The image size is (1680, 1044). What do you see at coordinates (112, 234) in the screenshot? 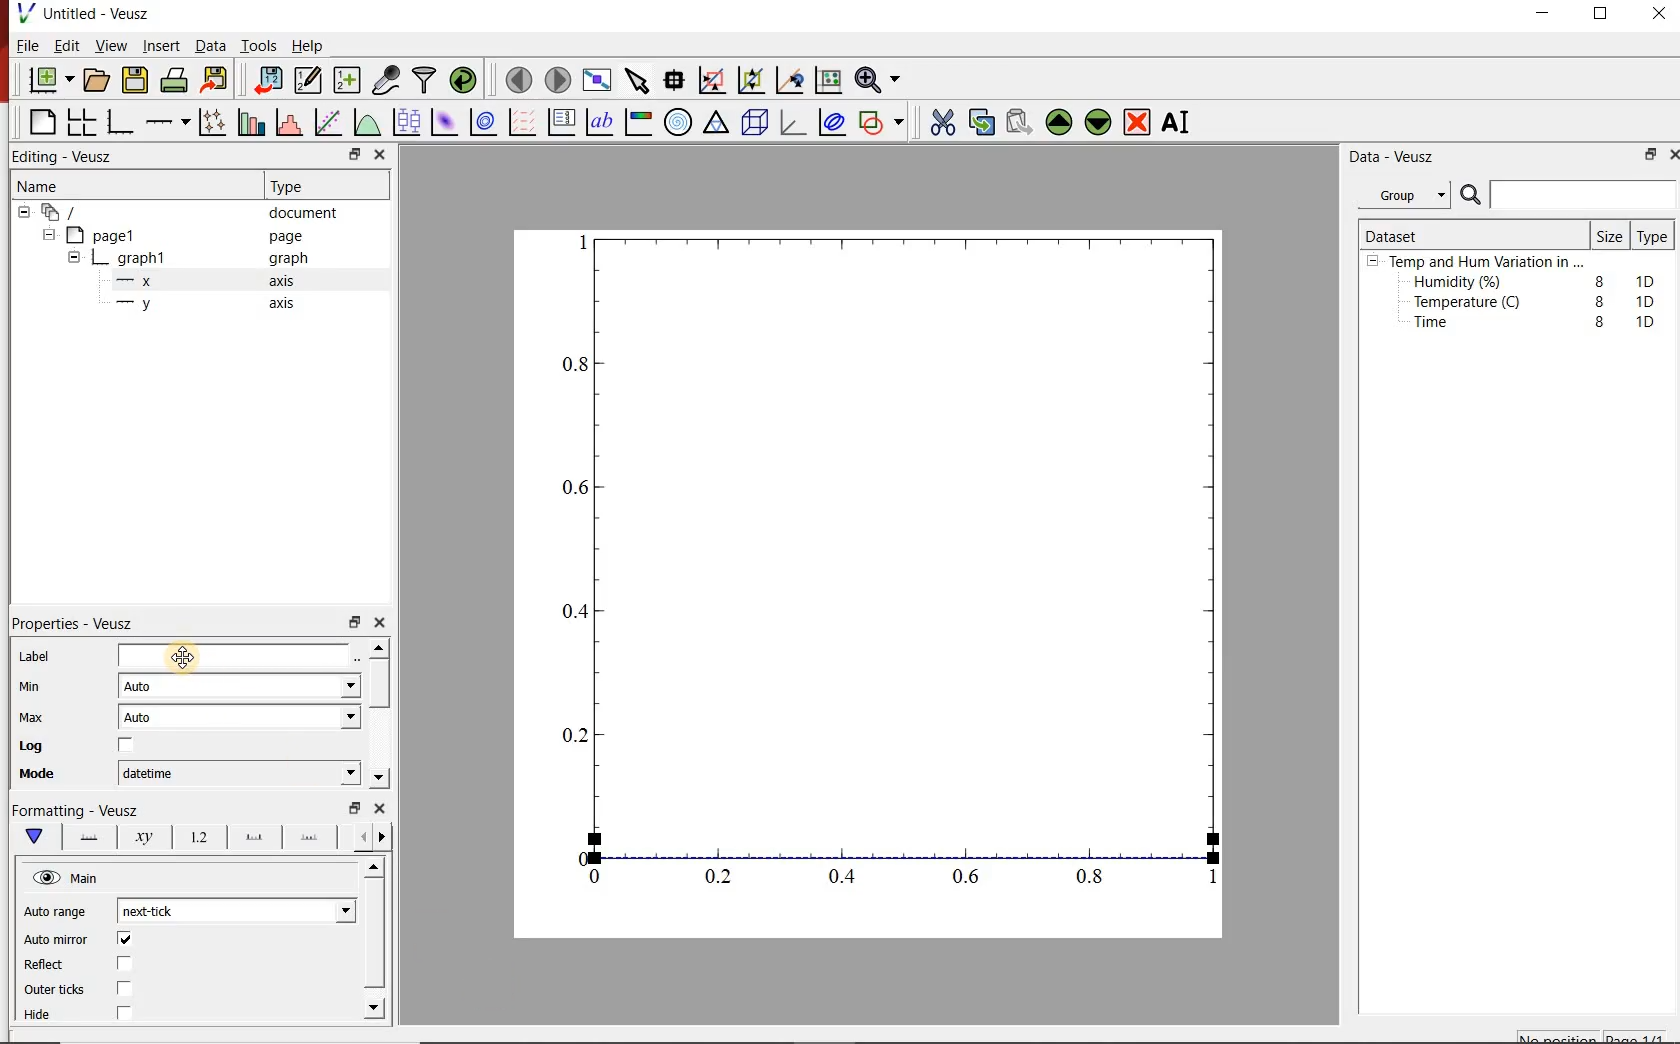
I see `page1` at bounding box center [112, 234].